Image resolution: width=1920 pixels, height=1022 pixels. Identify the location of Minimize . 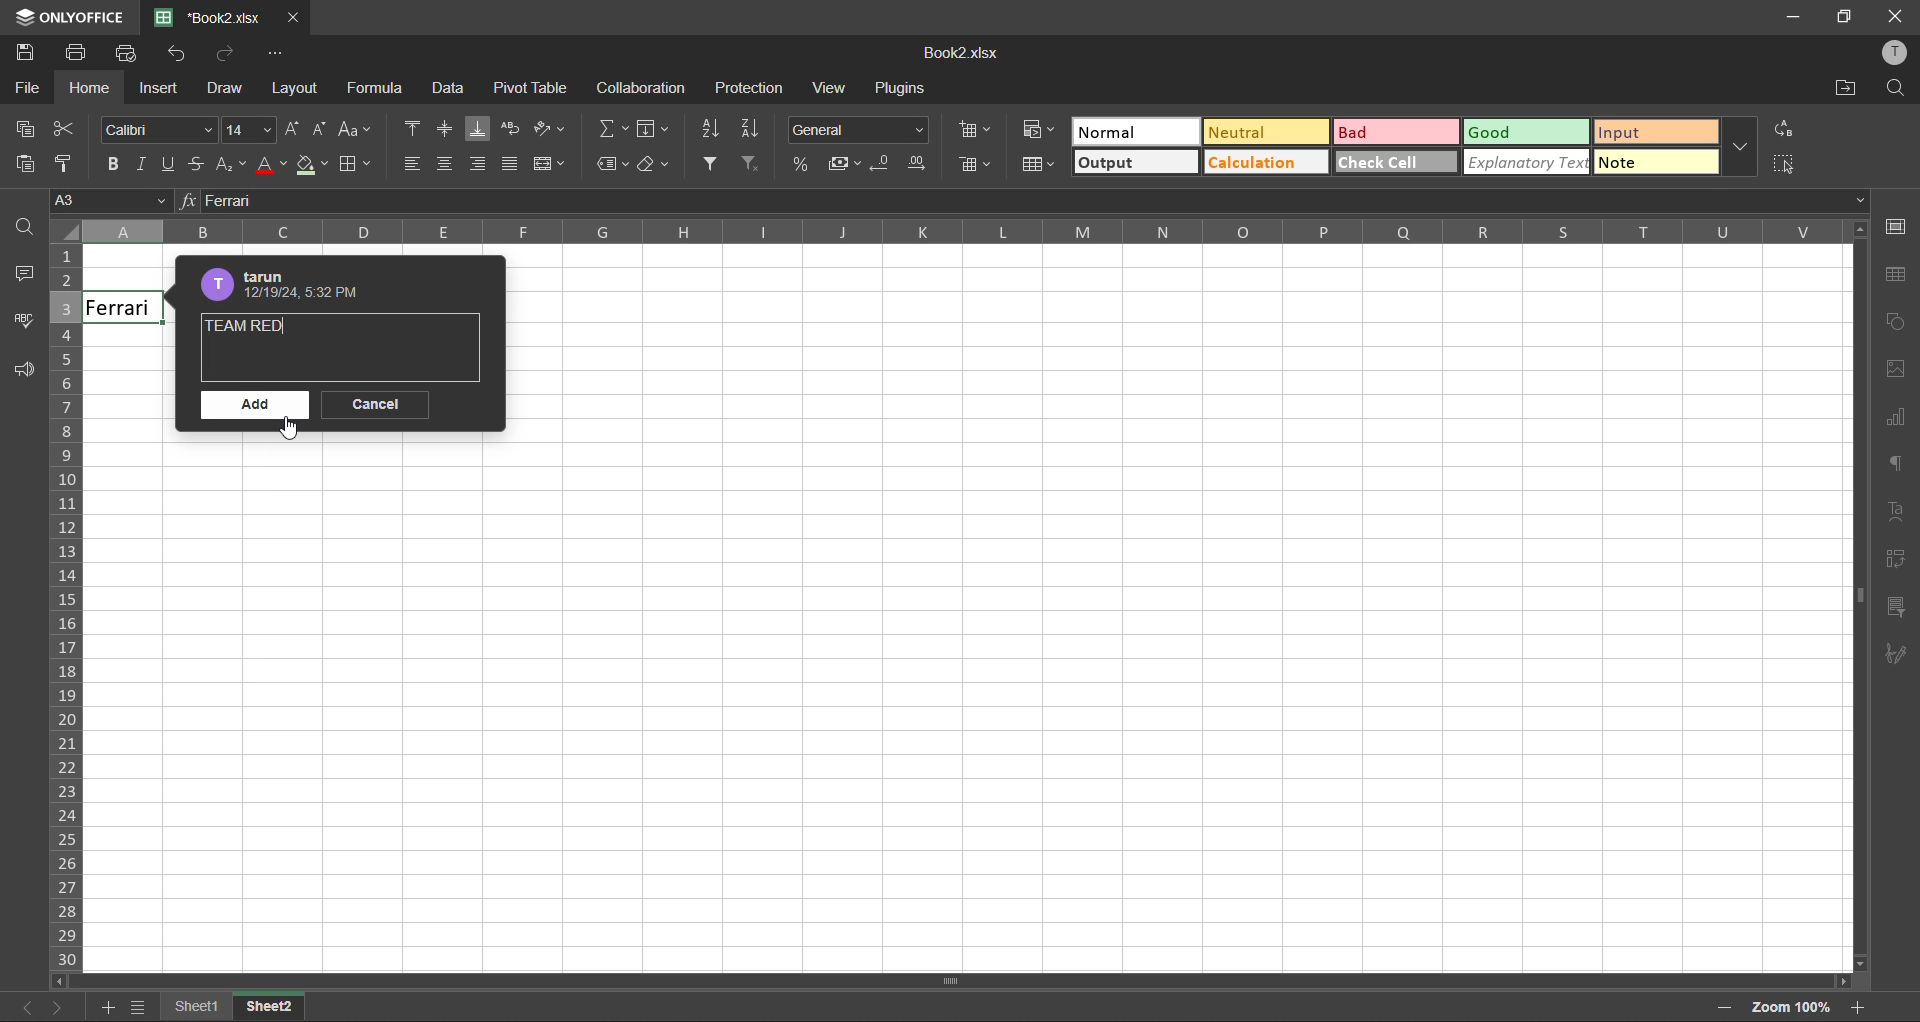
(1794, 16).